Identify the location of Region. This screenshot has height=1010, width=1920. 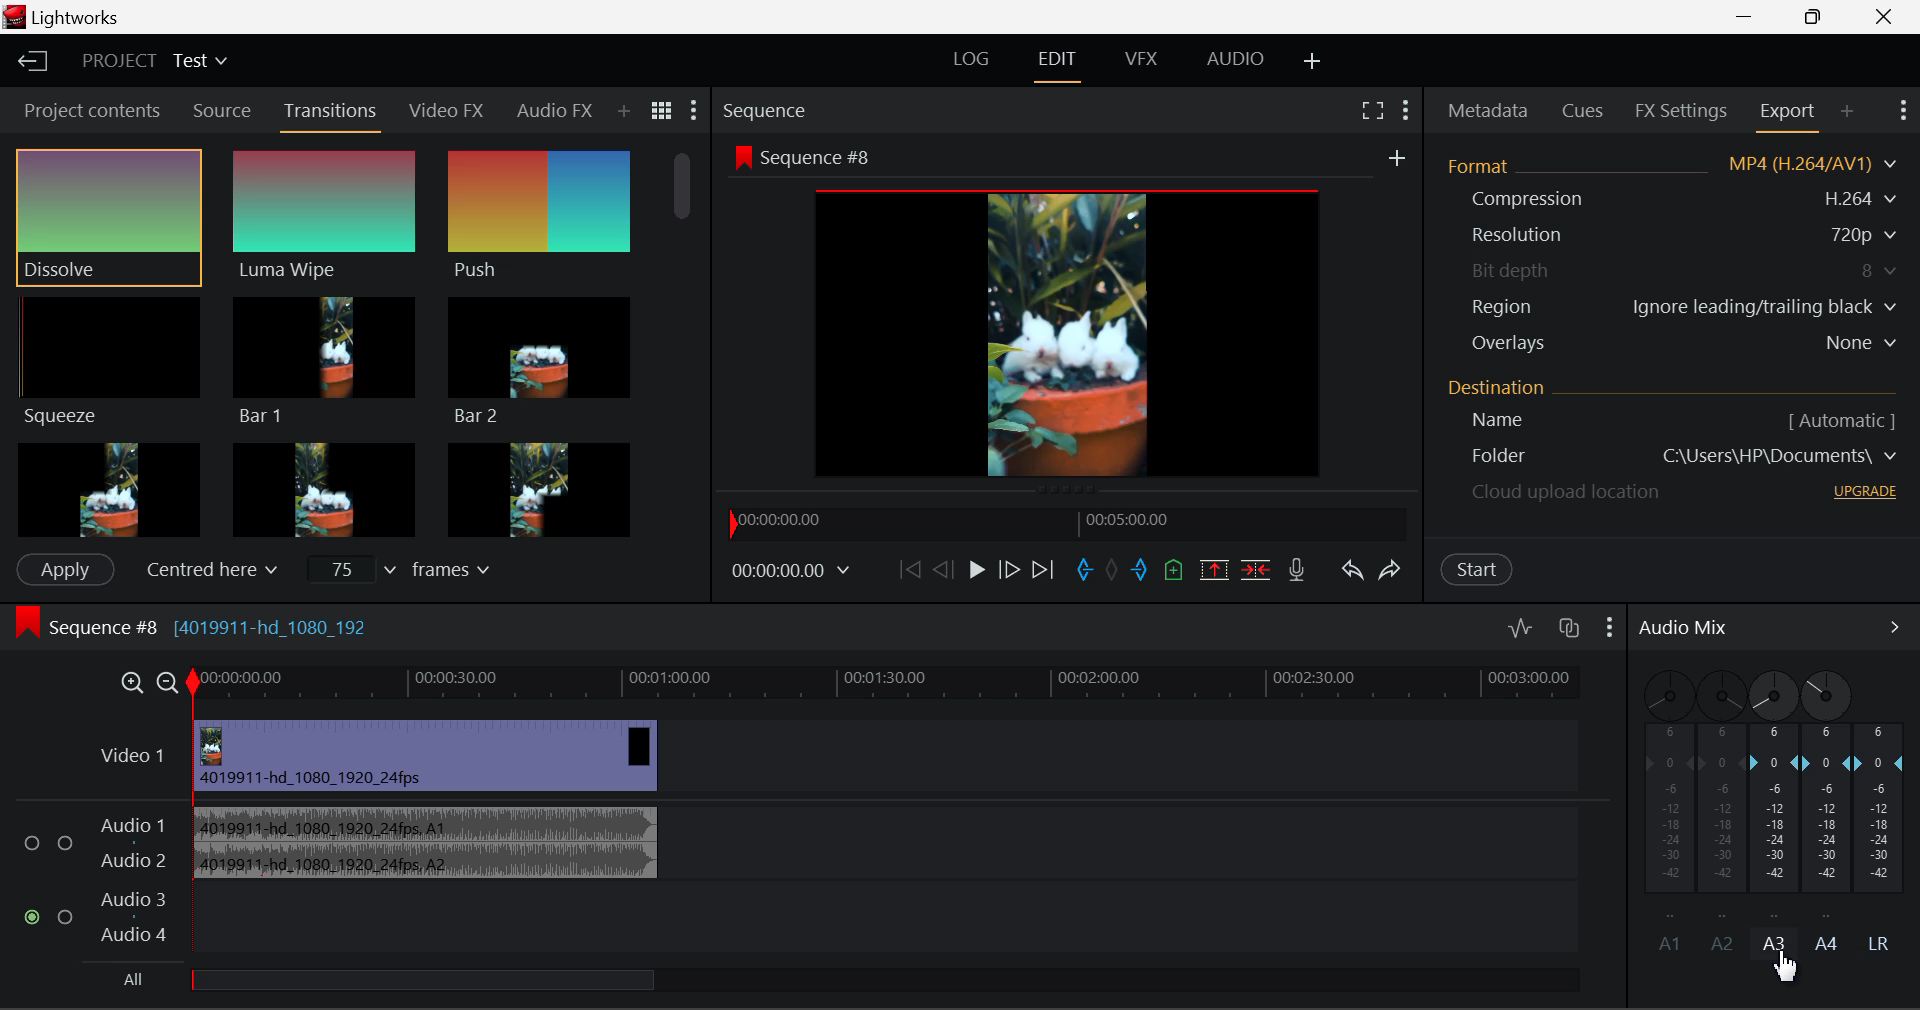
(1669, 307).